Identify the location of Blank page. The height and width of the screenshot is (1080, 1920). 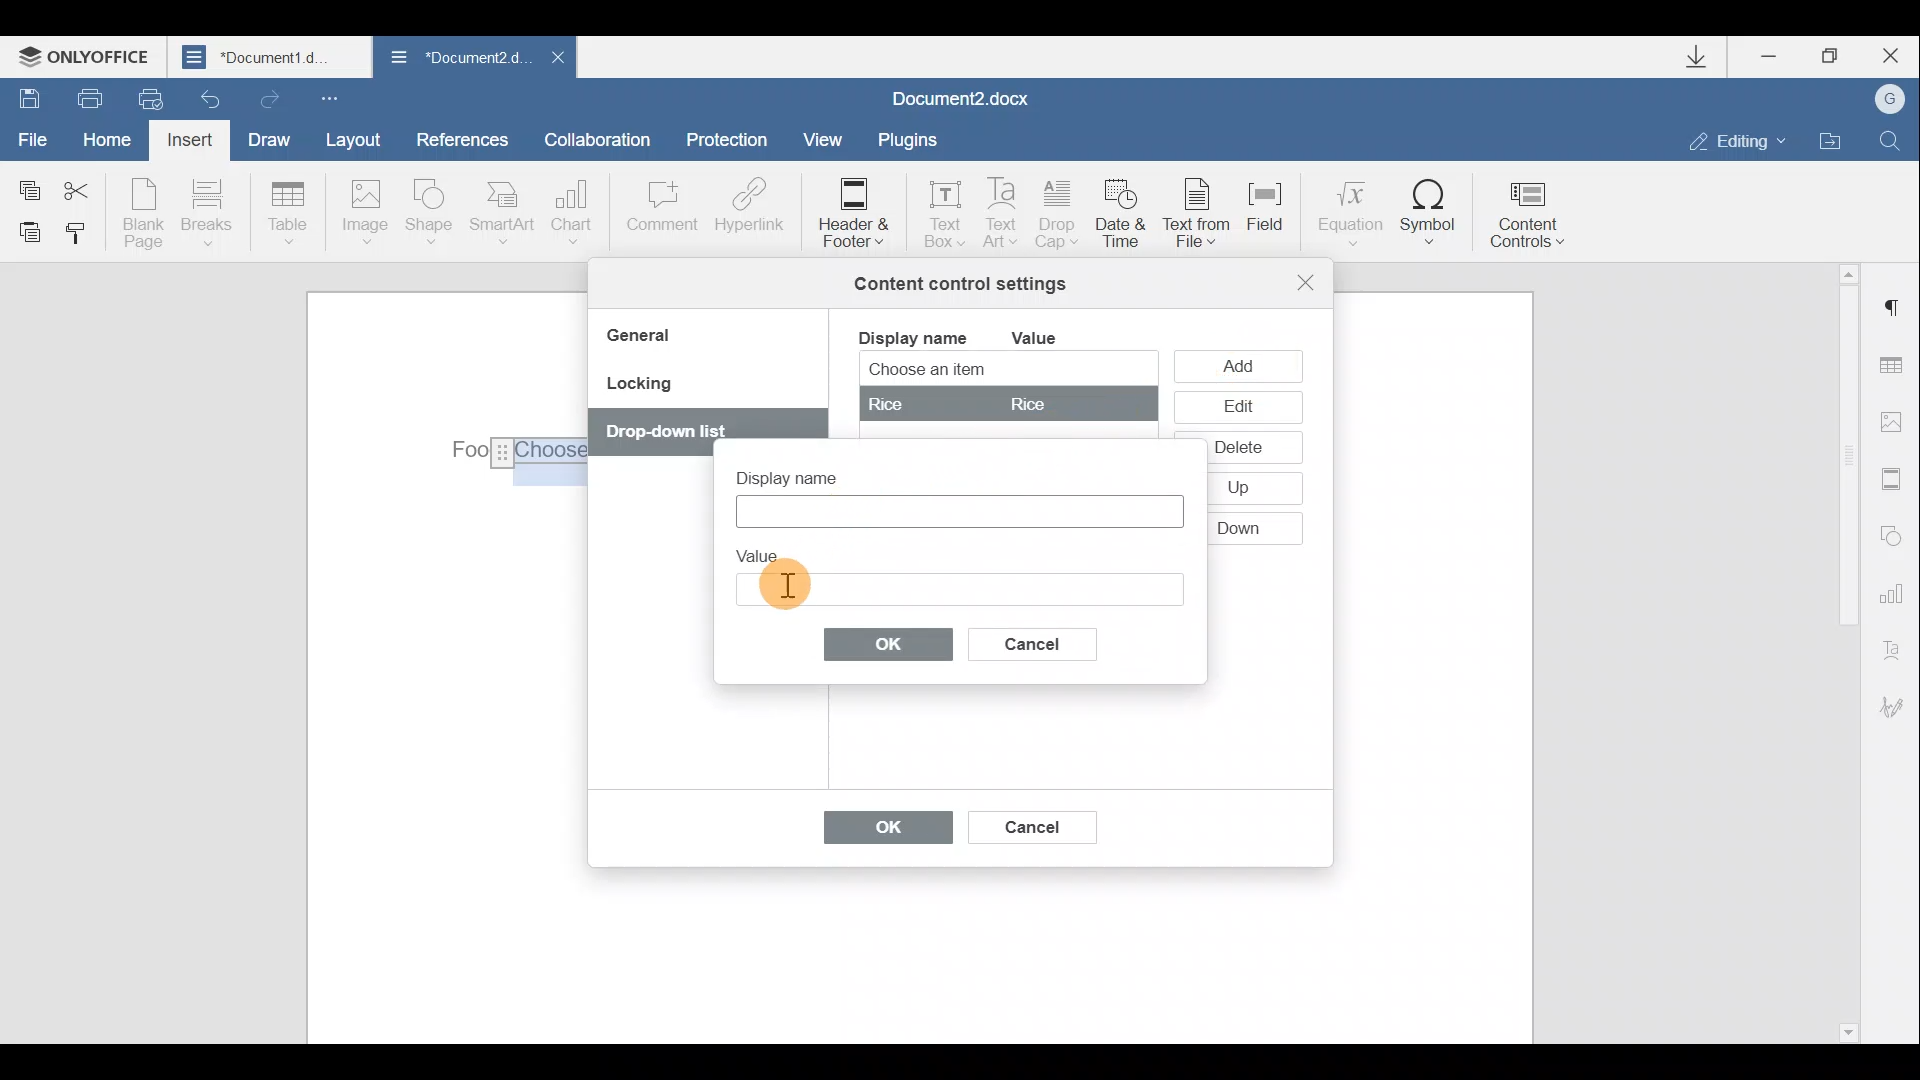
(143, 213).